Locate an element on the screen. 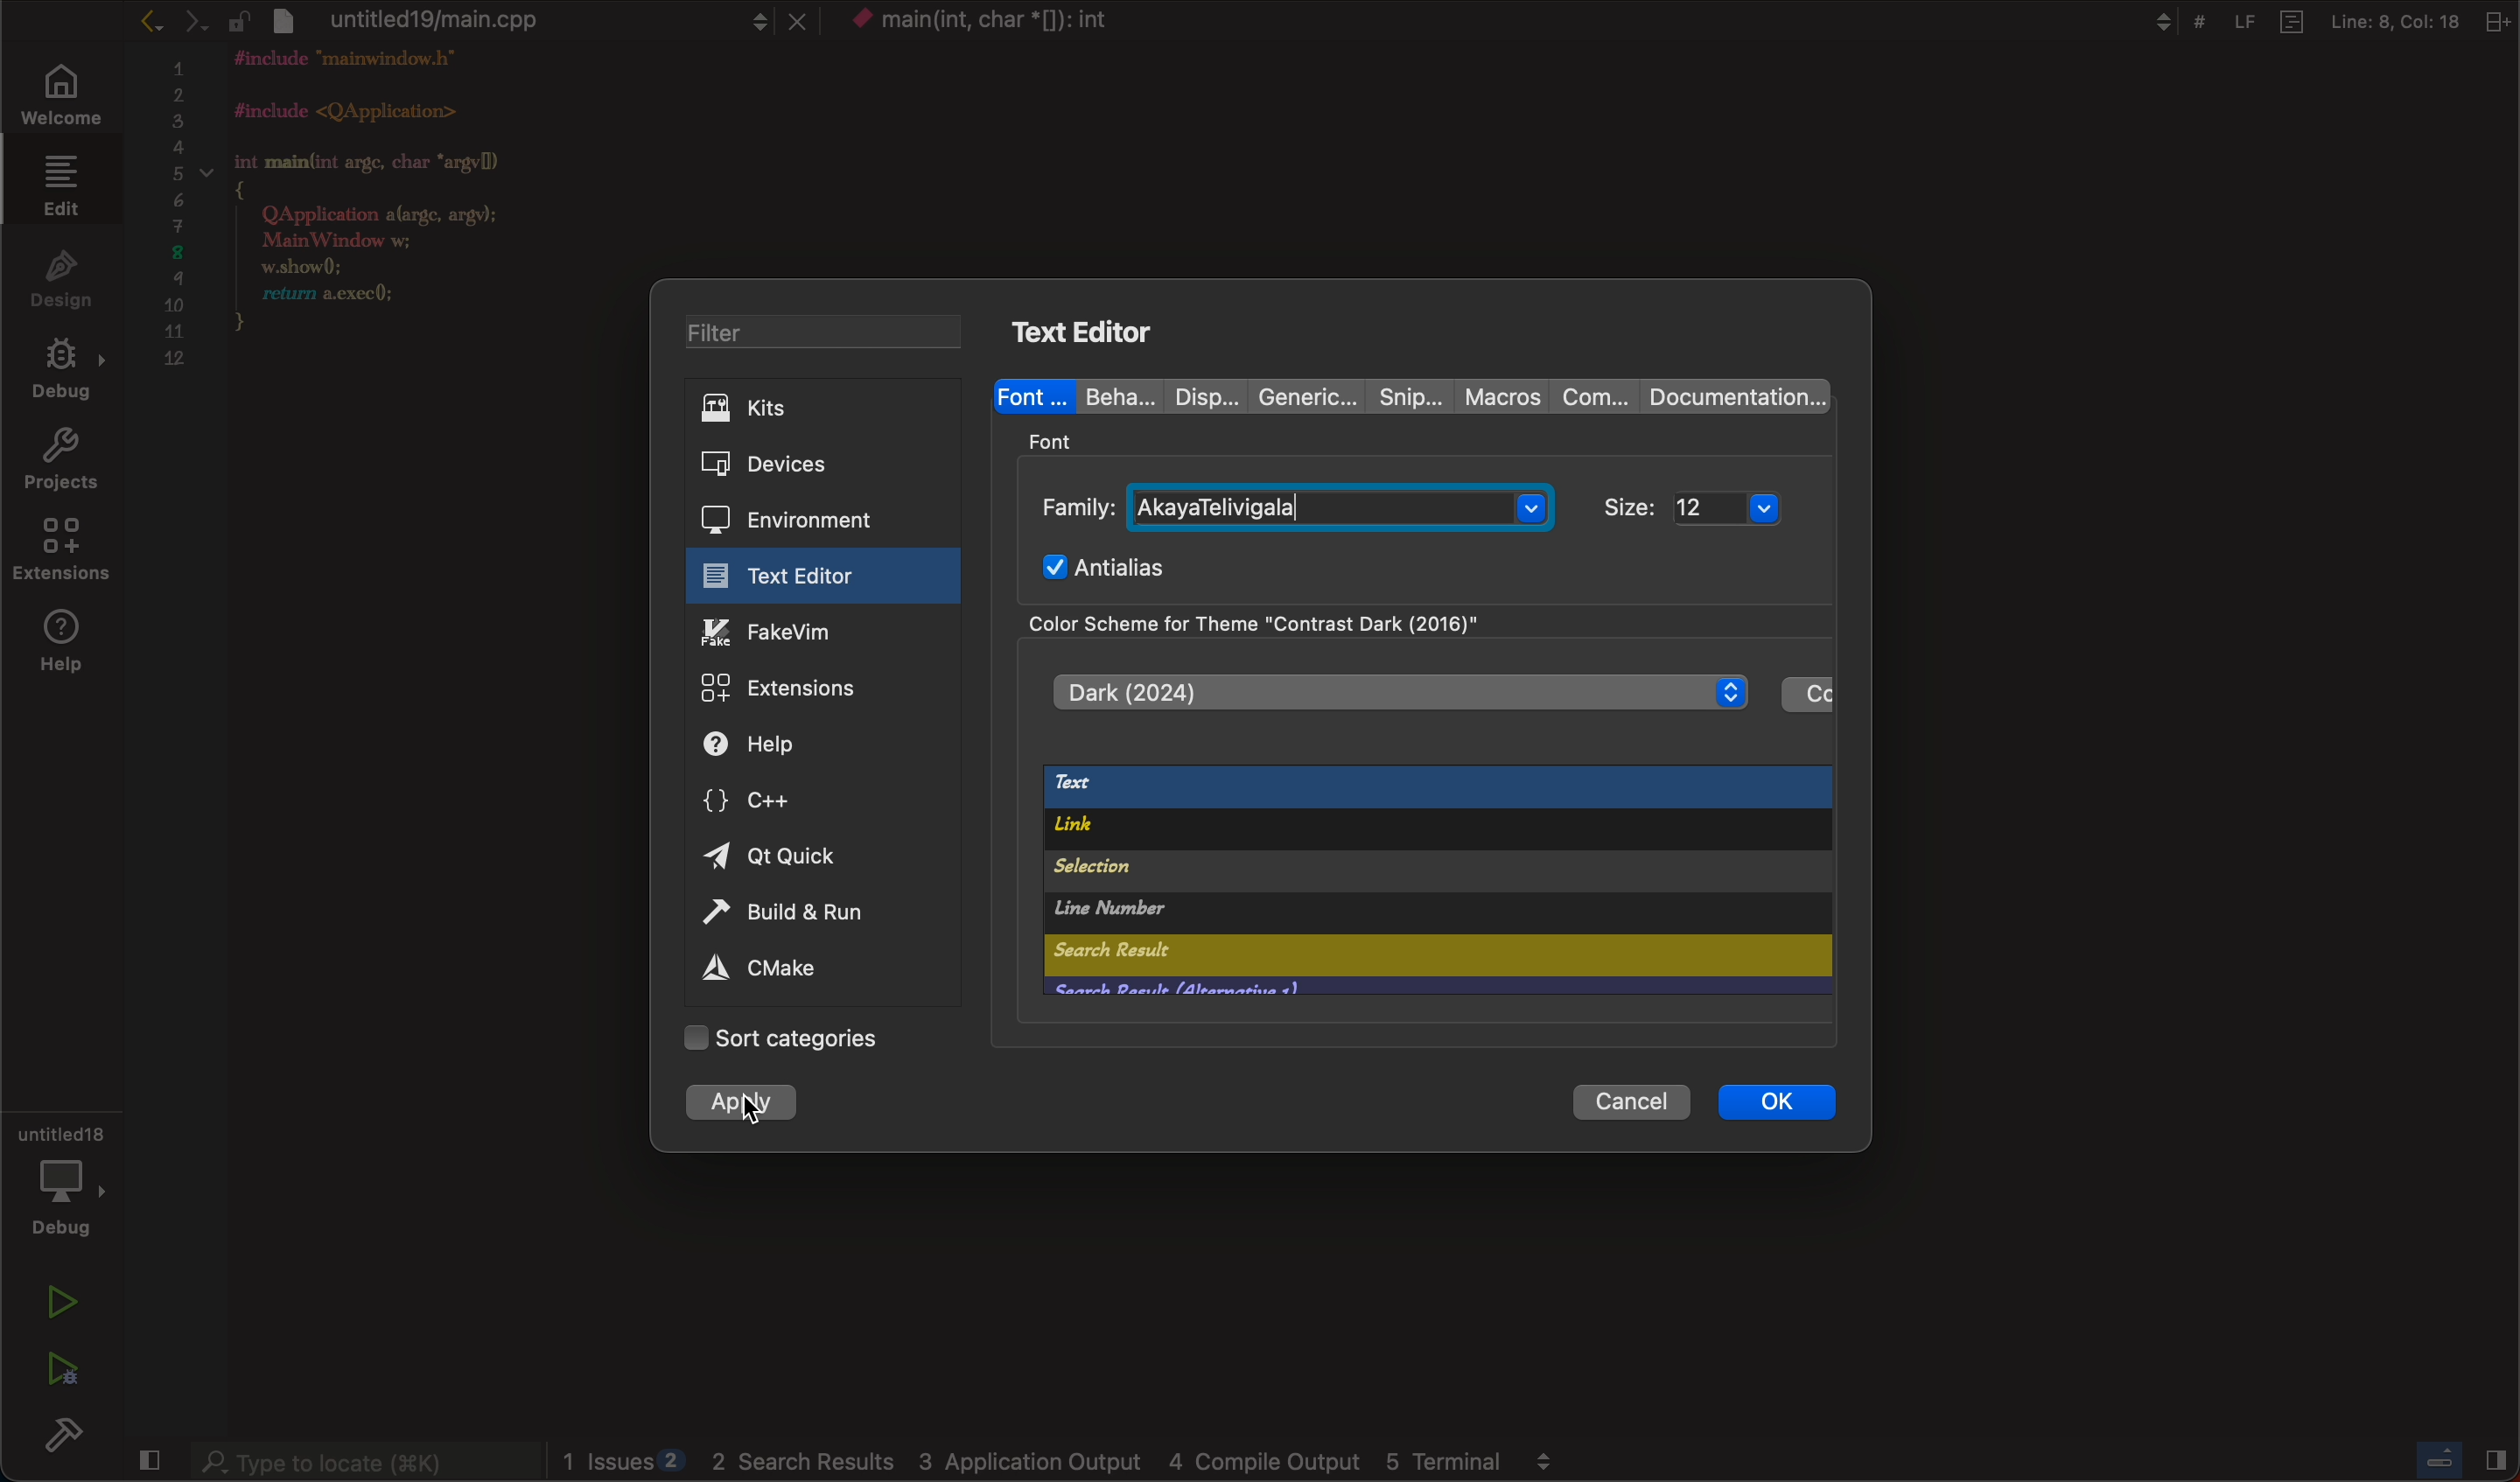 The height and width of the screenshot is (1482, 2520). size is located at coordinates (1707, 507).